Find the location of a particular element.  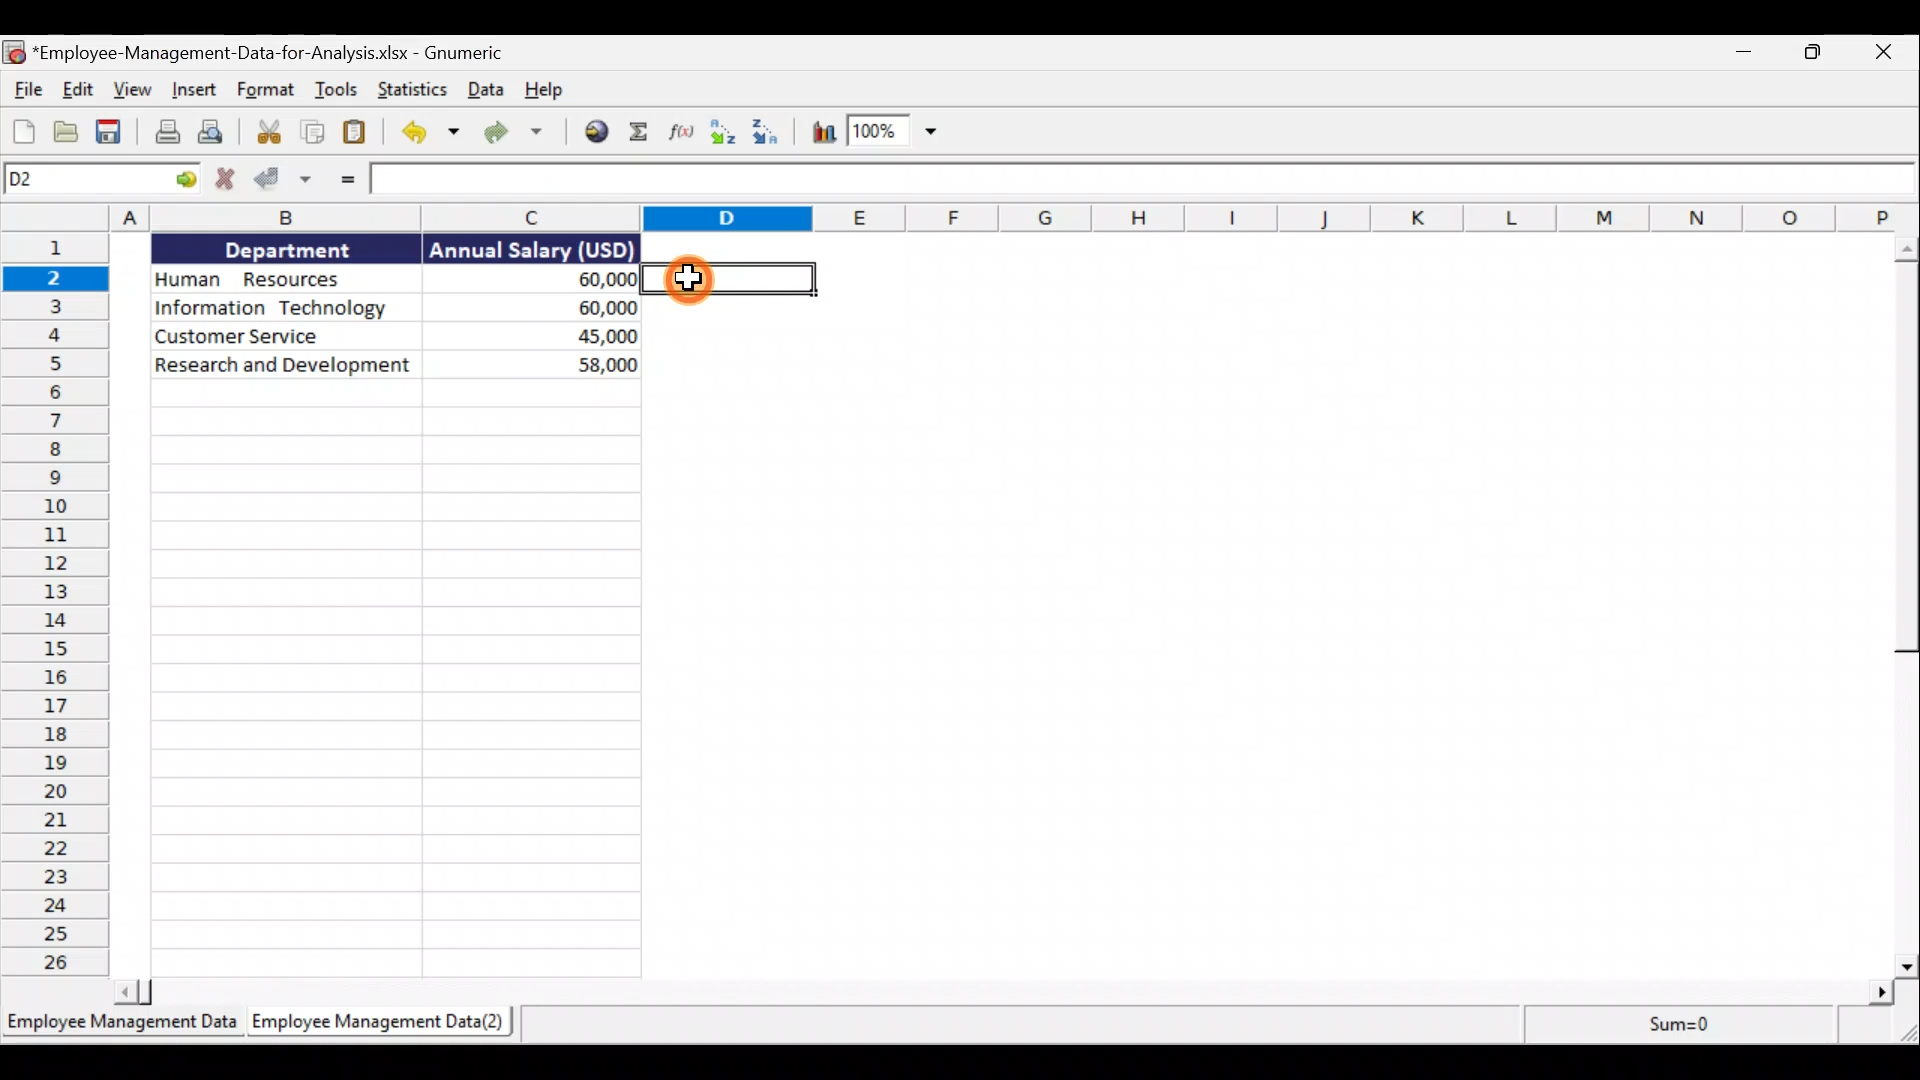

Tools is located at coordinates (340, 90).